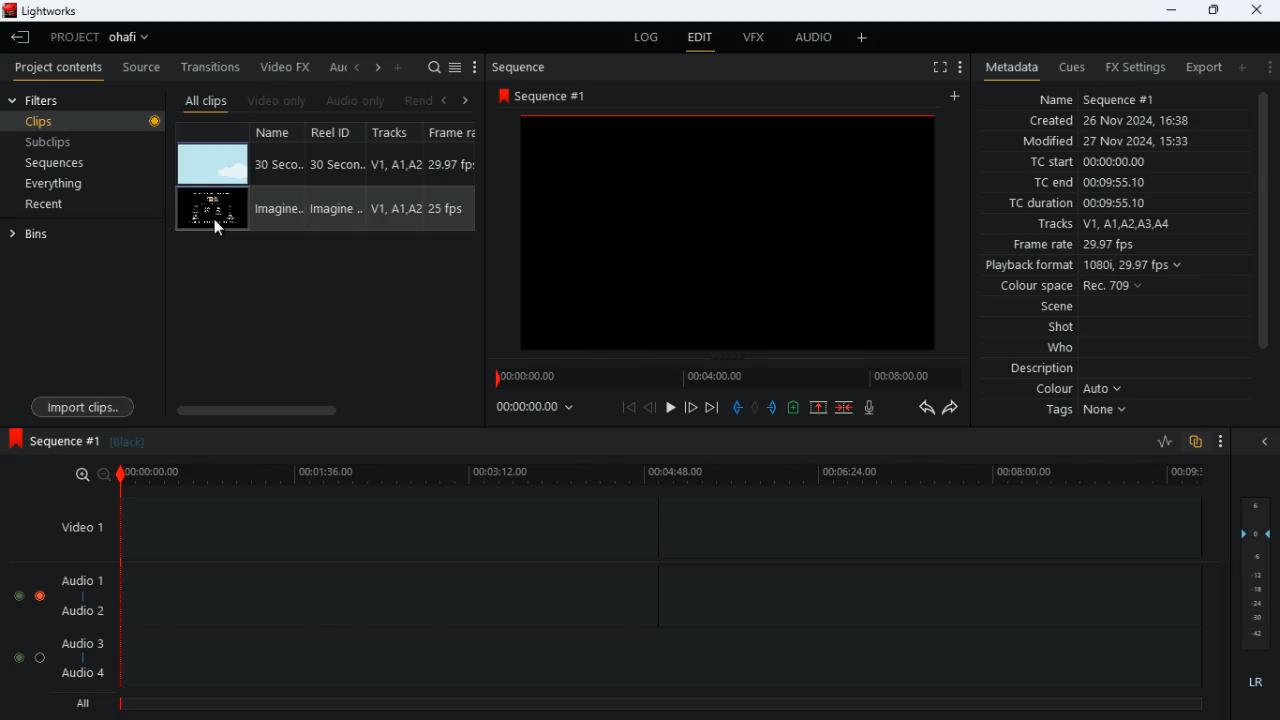 The width and height of the screenshot is (1280, 720). I want to click on video, so click(213, 162).